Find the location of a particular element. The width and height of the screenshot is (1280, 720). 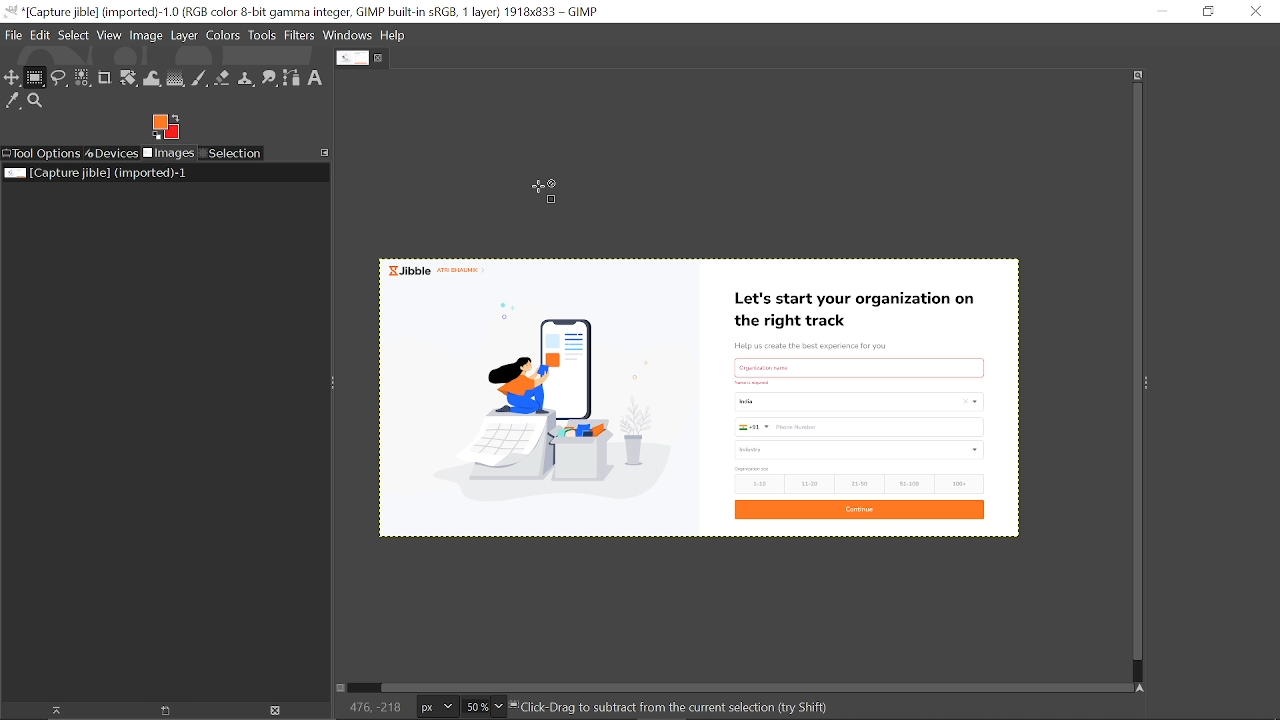

Path tool is located at coordinates (293, 78).